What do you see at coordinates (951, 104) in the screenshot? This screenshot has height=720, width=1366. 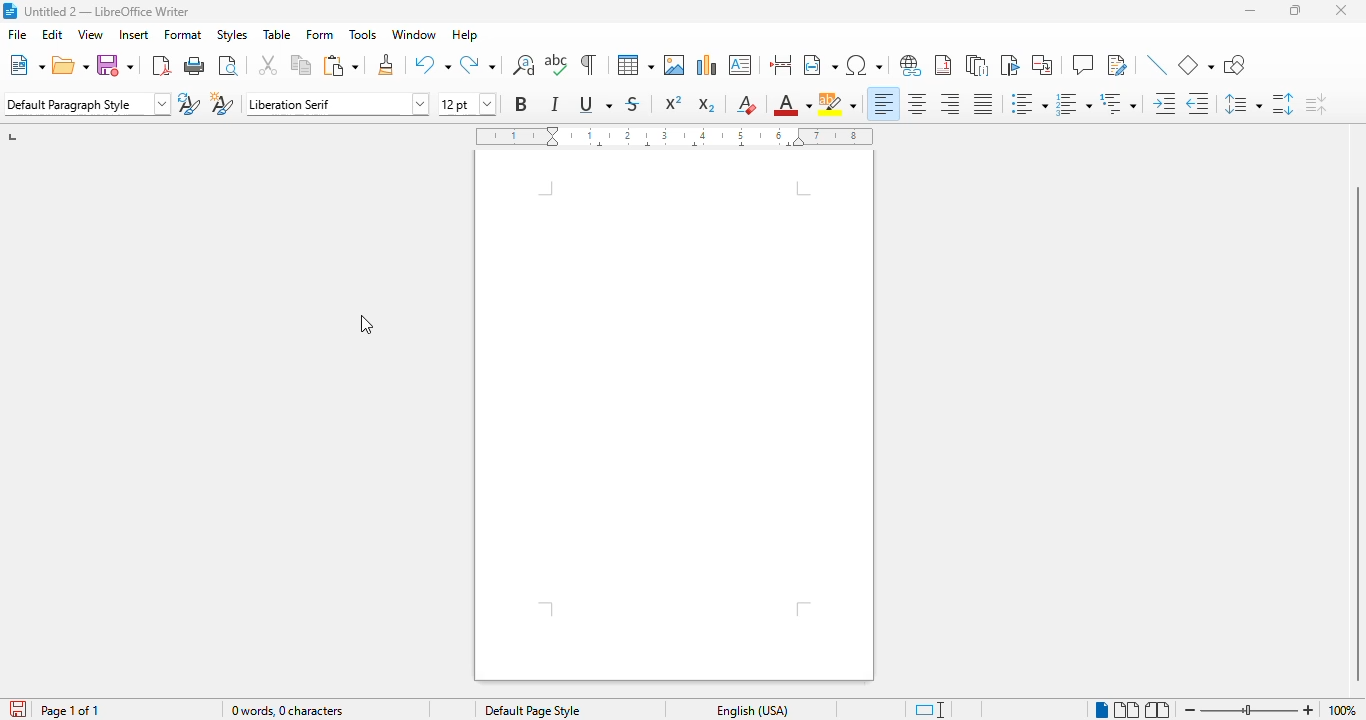 I see `align right` at bounding box center [951, 104].